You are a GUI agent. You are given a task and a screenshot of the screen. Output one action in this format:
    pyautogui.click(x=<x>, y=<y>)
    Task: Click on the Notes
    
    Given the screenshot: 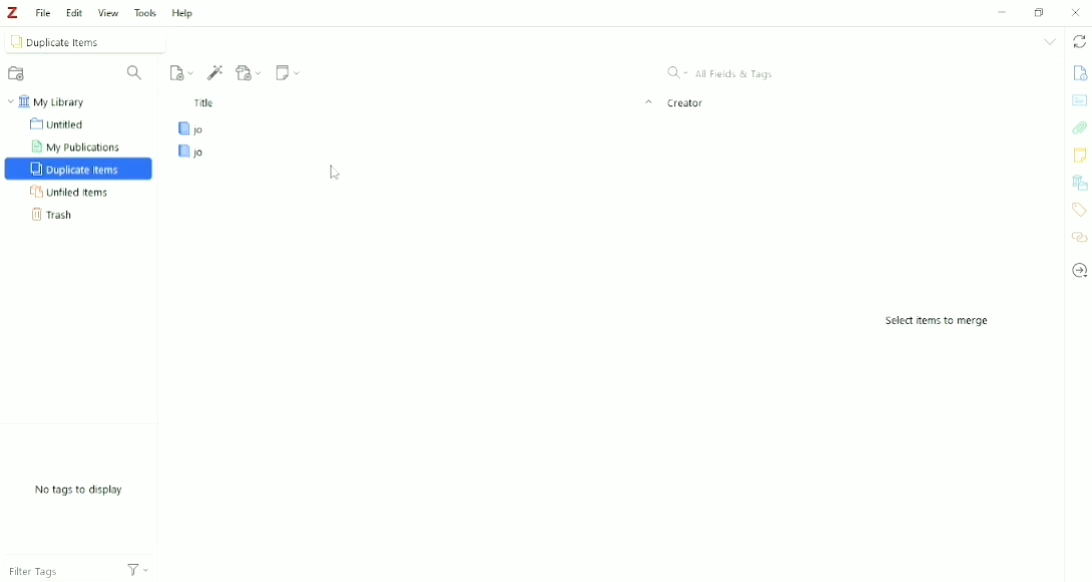 What is the action you would take?
    pyautogui.click(x=1080, y=155)
    